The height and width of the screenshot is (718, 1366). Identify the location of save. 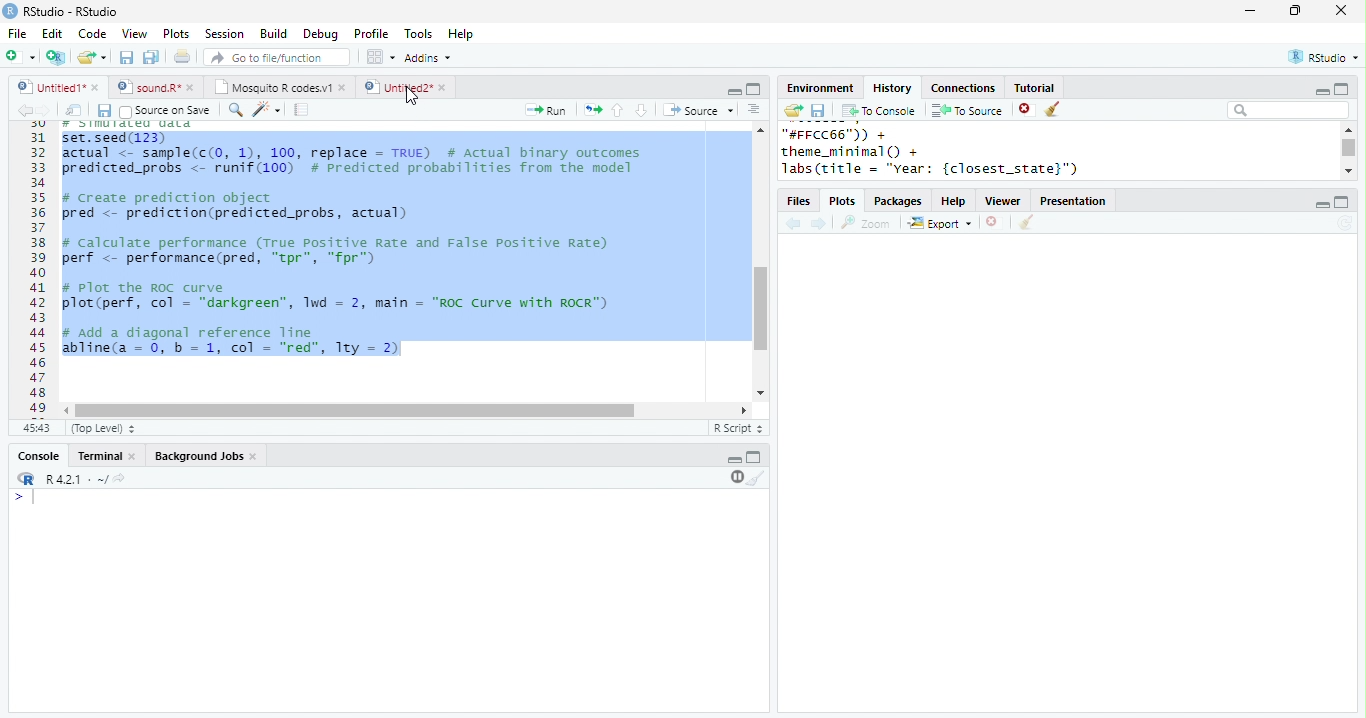
(126, 57).